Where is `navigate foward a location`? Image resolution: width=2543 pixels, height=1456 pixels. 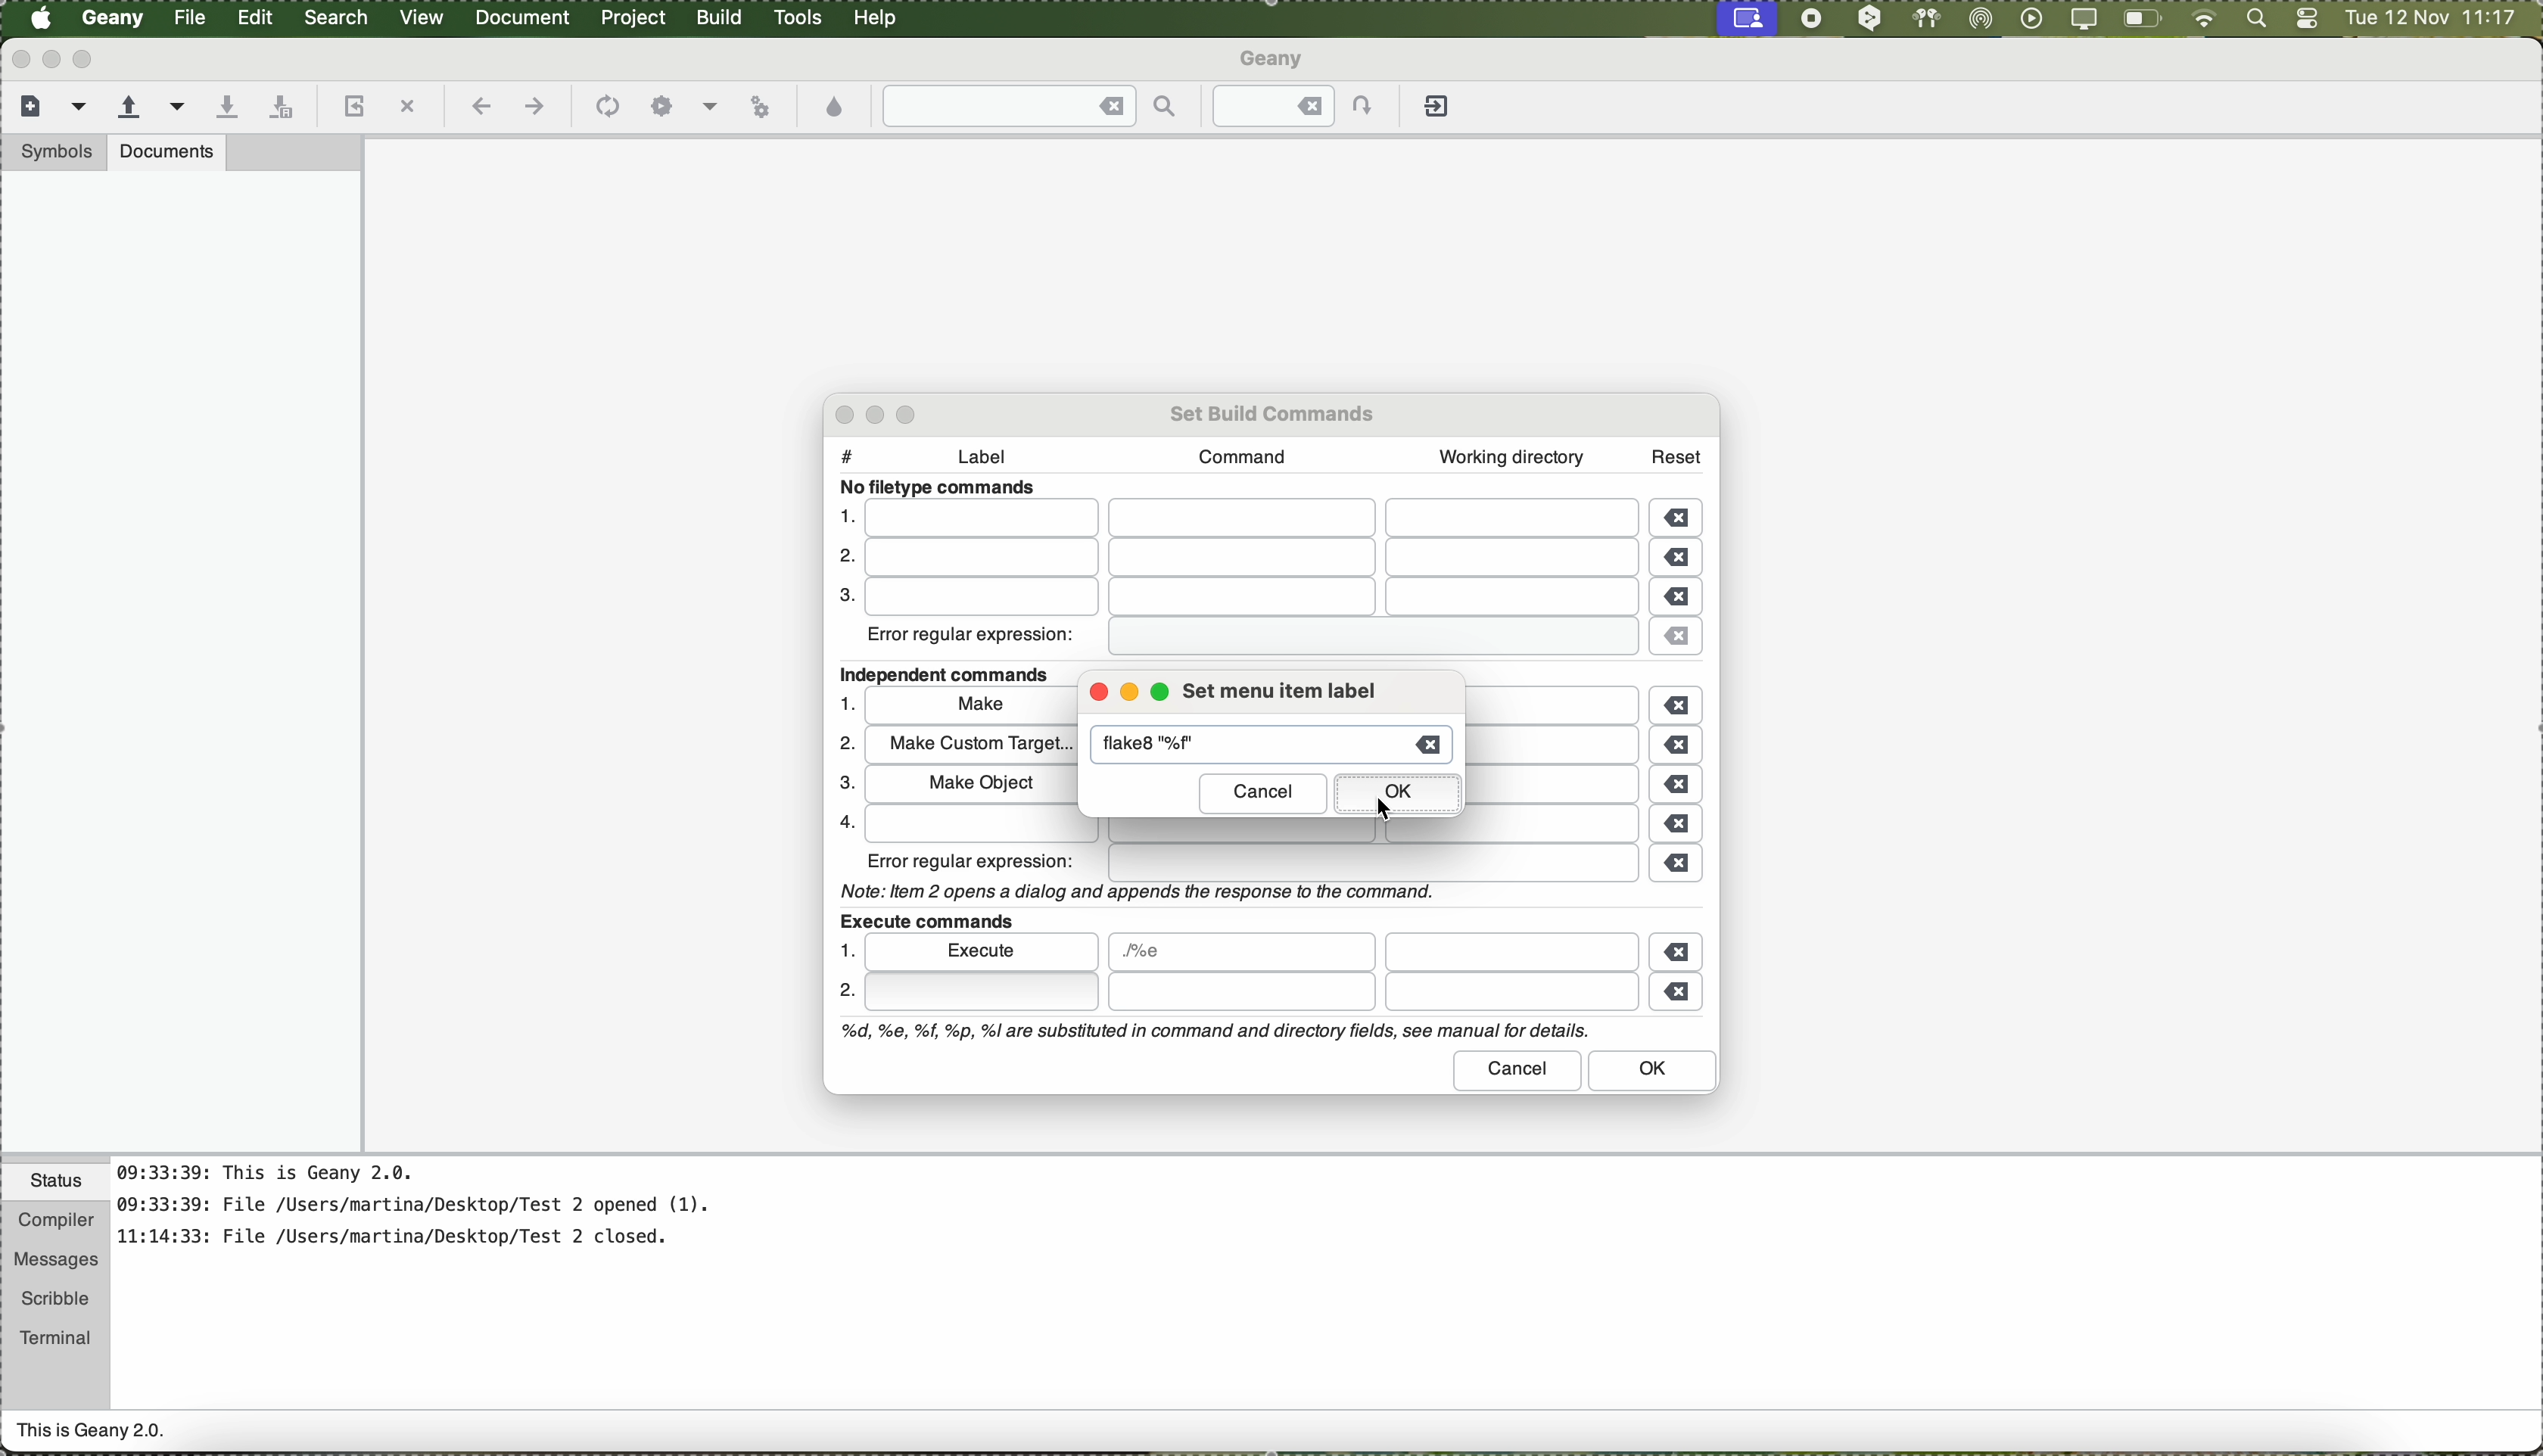 navigate foward a location is located at coordinates (533, 107).